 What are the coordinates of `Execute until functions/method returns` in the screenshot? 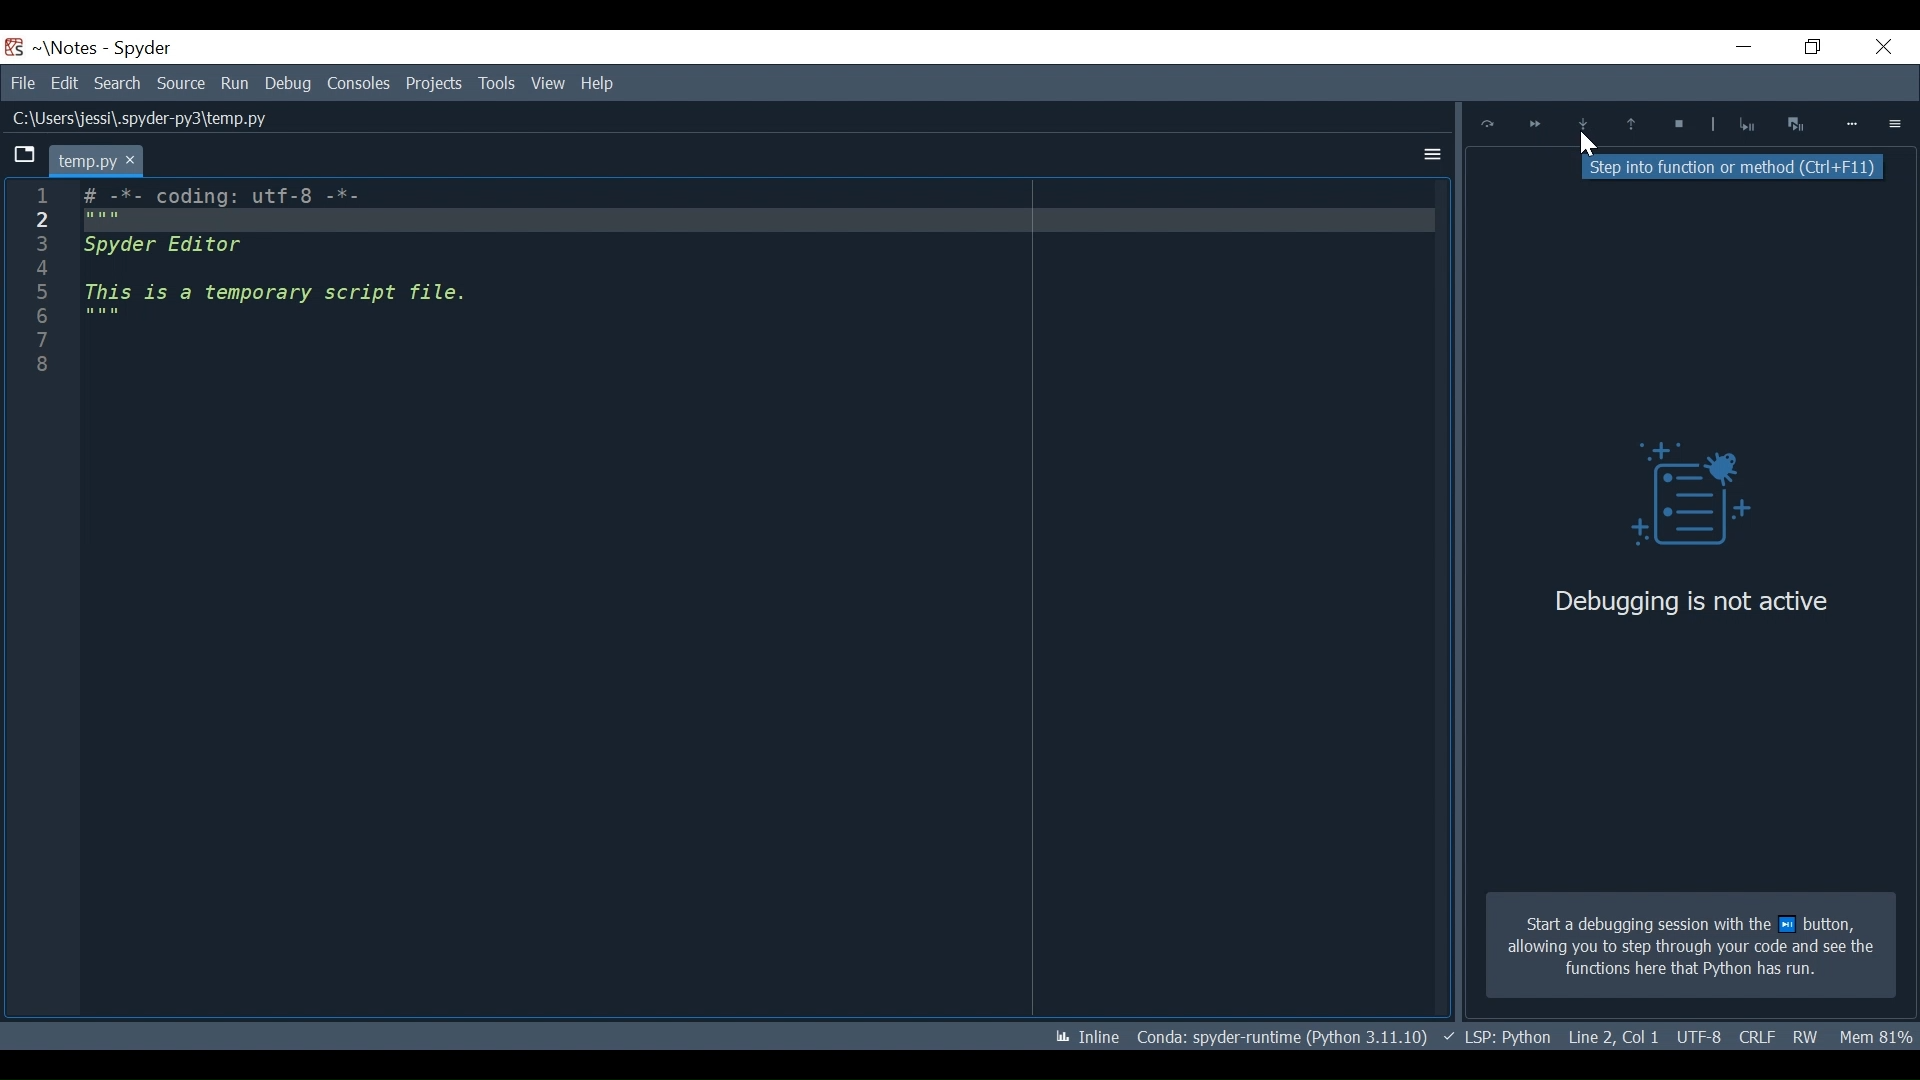 It's located at (1628, 126).